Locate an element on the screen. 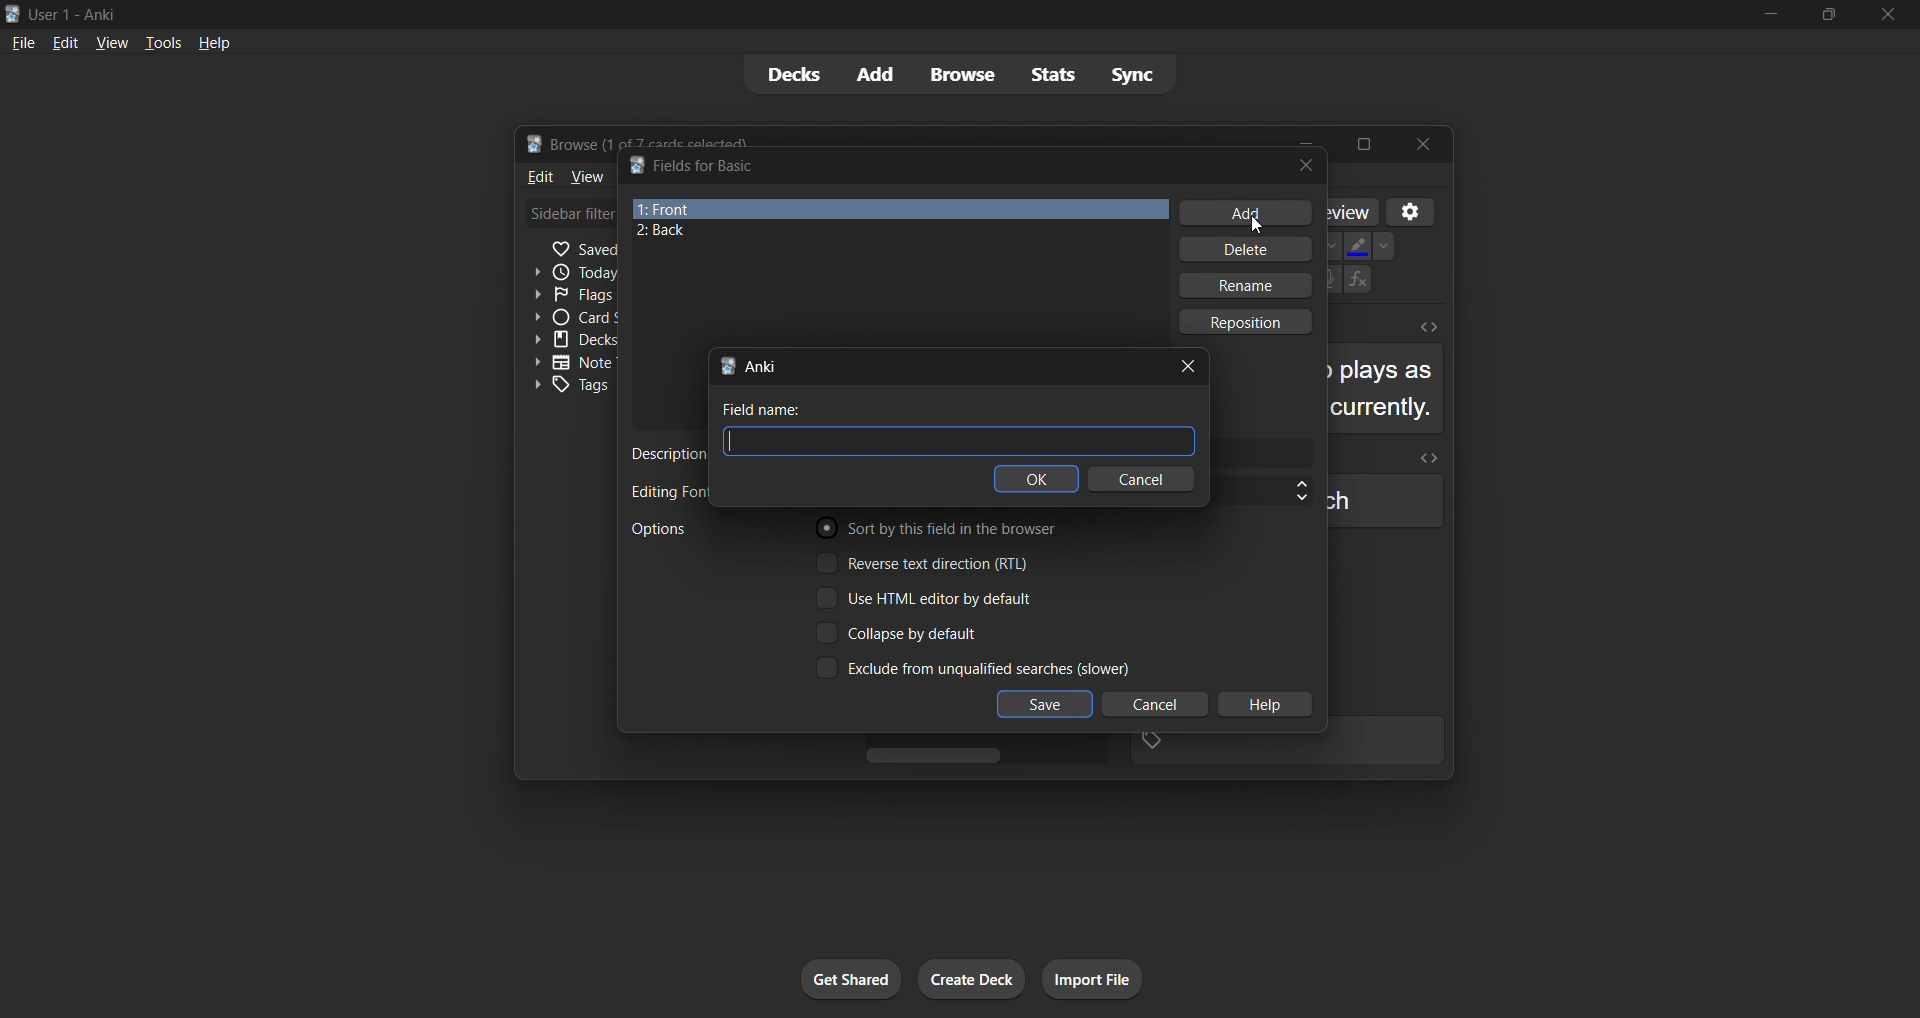 The width and height of the screenshot is (1920, 1018). tools is located at coordinates (161, 44).